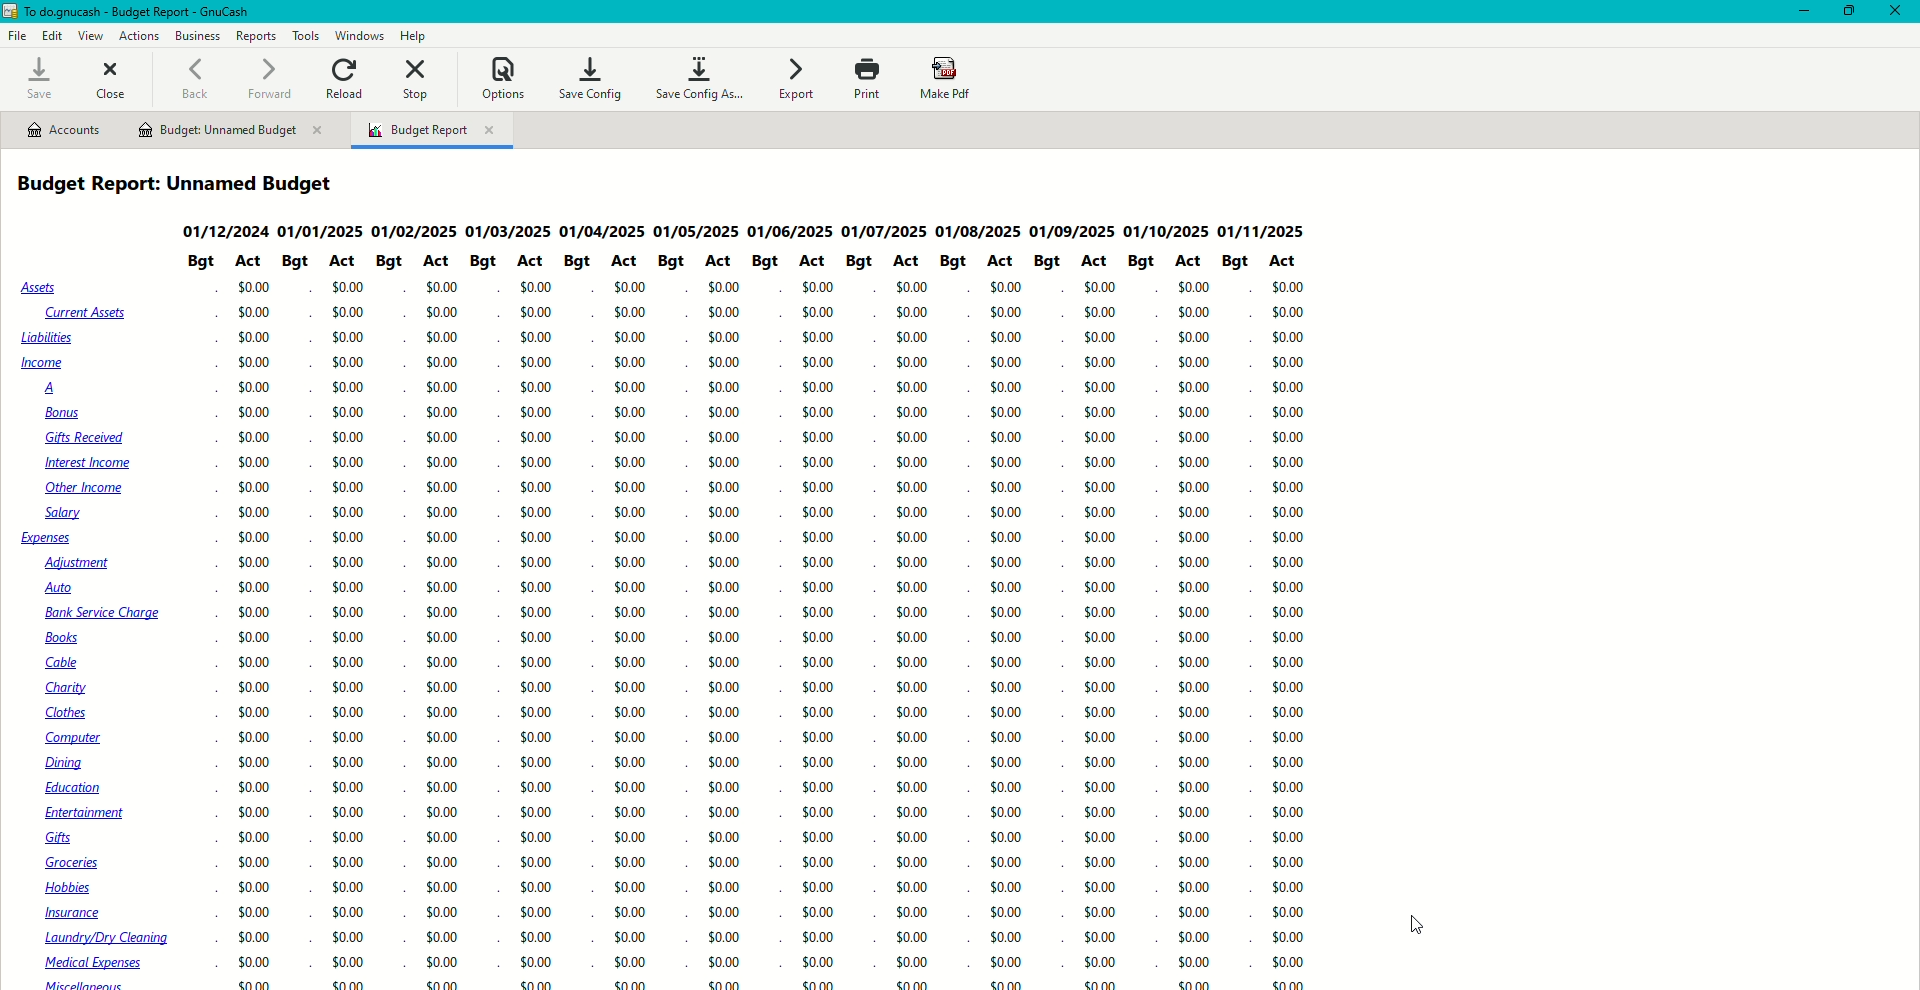 The height and width of the screenshot is (990, 1920). Describe the element at coordinates (138, 34) in the screenshot. I see `Actions` at that location.